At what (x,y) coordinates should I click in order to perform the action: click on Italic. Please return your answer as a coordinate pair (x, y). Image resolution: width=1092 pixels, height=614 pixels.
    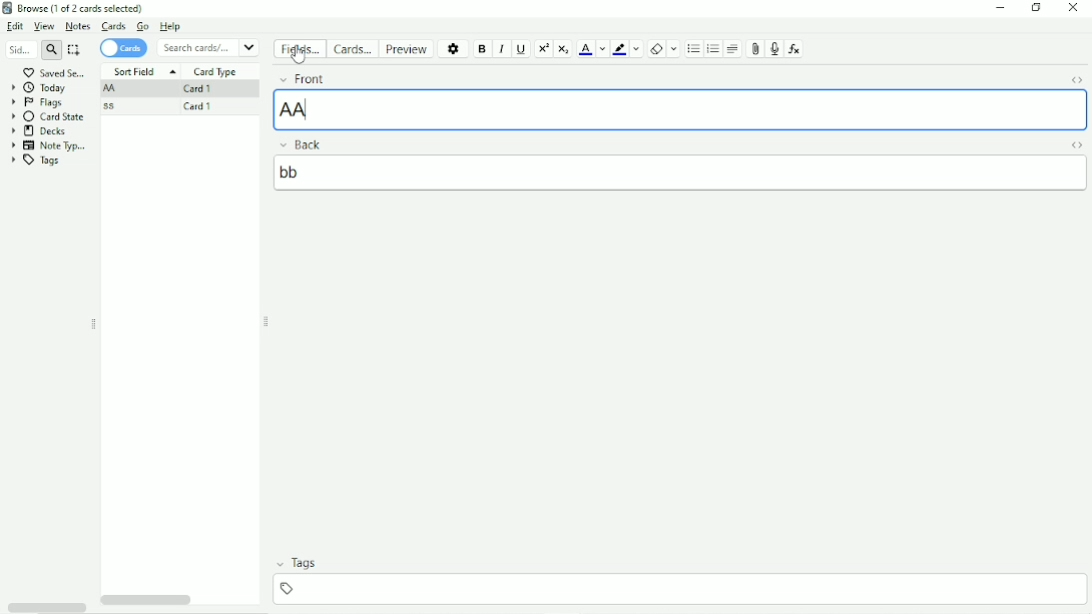
    Looking at the image, I should click on (502, 49).